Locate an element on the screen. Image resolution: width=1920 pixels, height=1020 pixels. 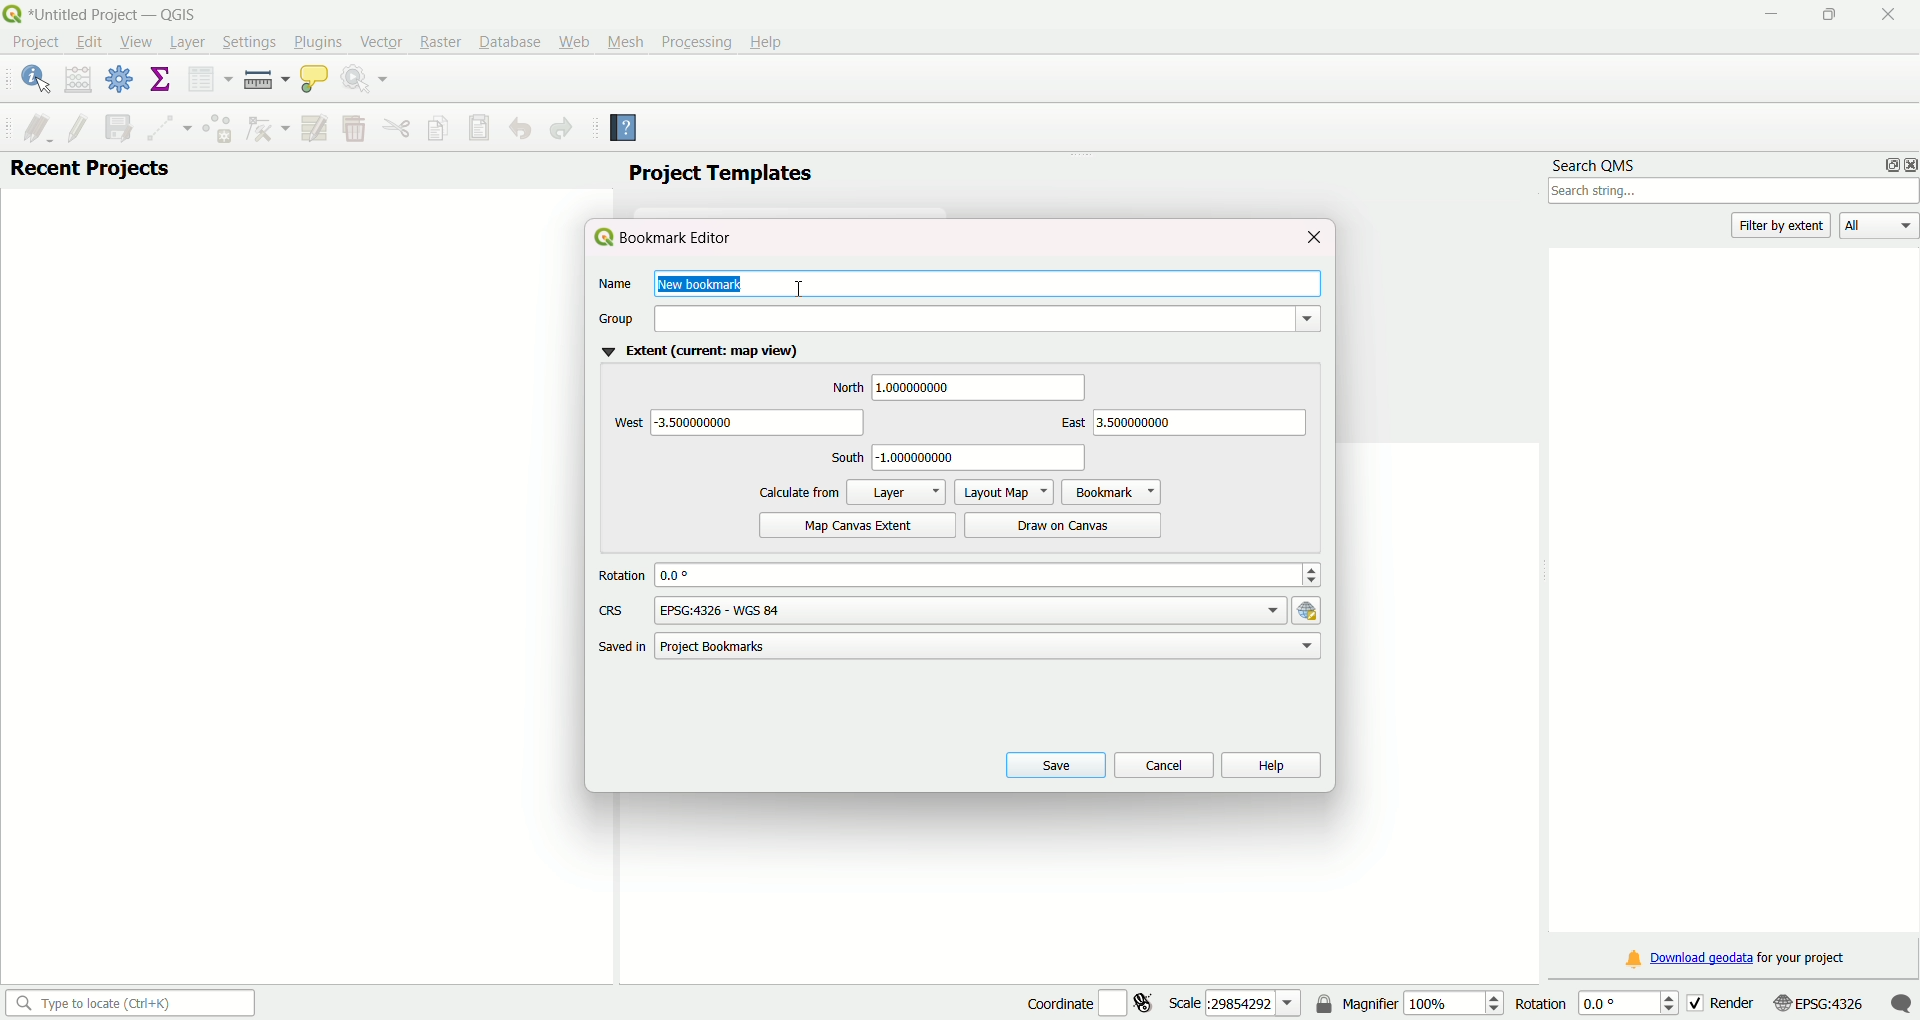
Project is located at coordinates (35, 44).